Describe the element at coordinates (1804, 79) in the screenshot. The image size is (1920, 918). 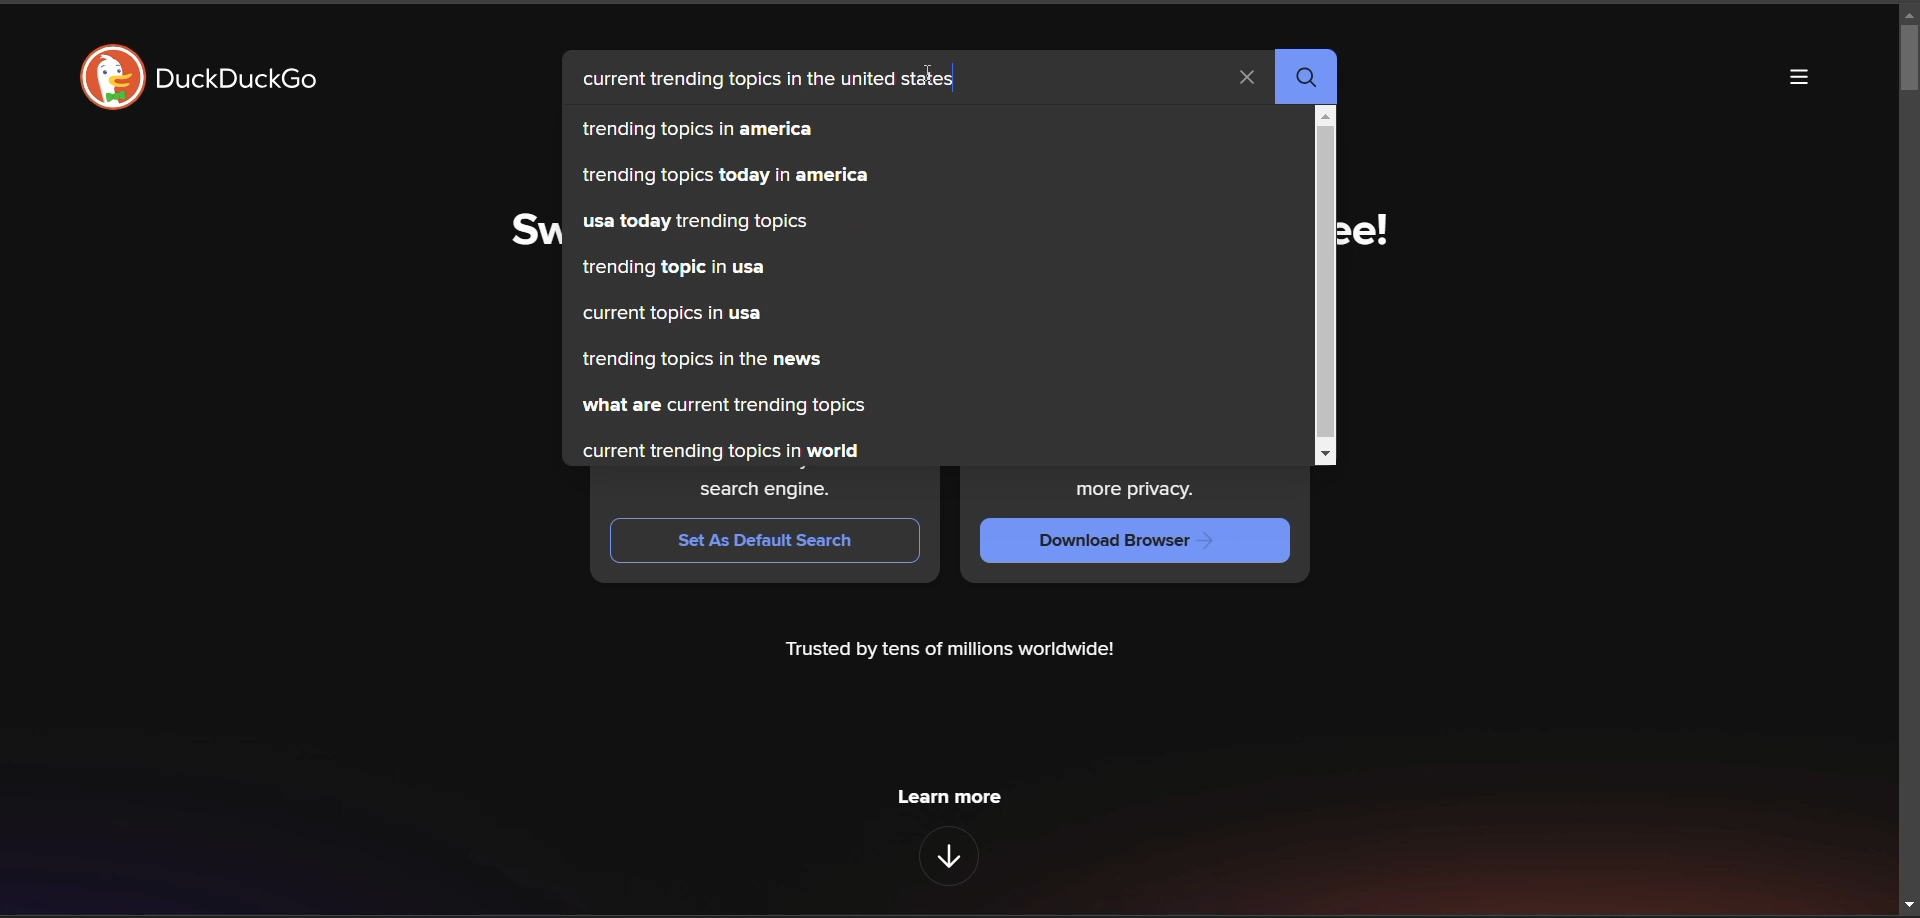
I see `more options` at that location.